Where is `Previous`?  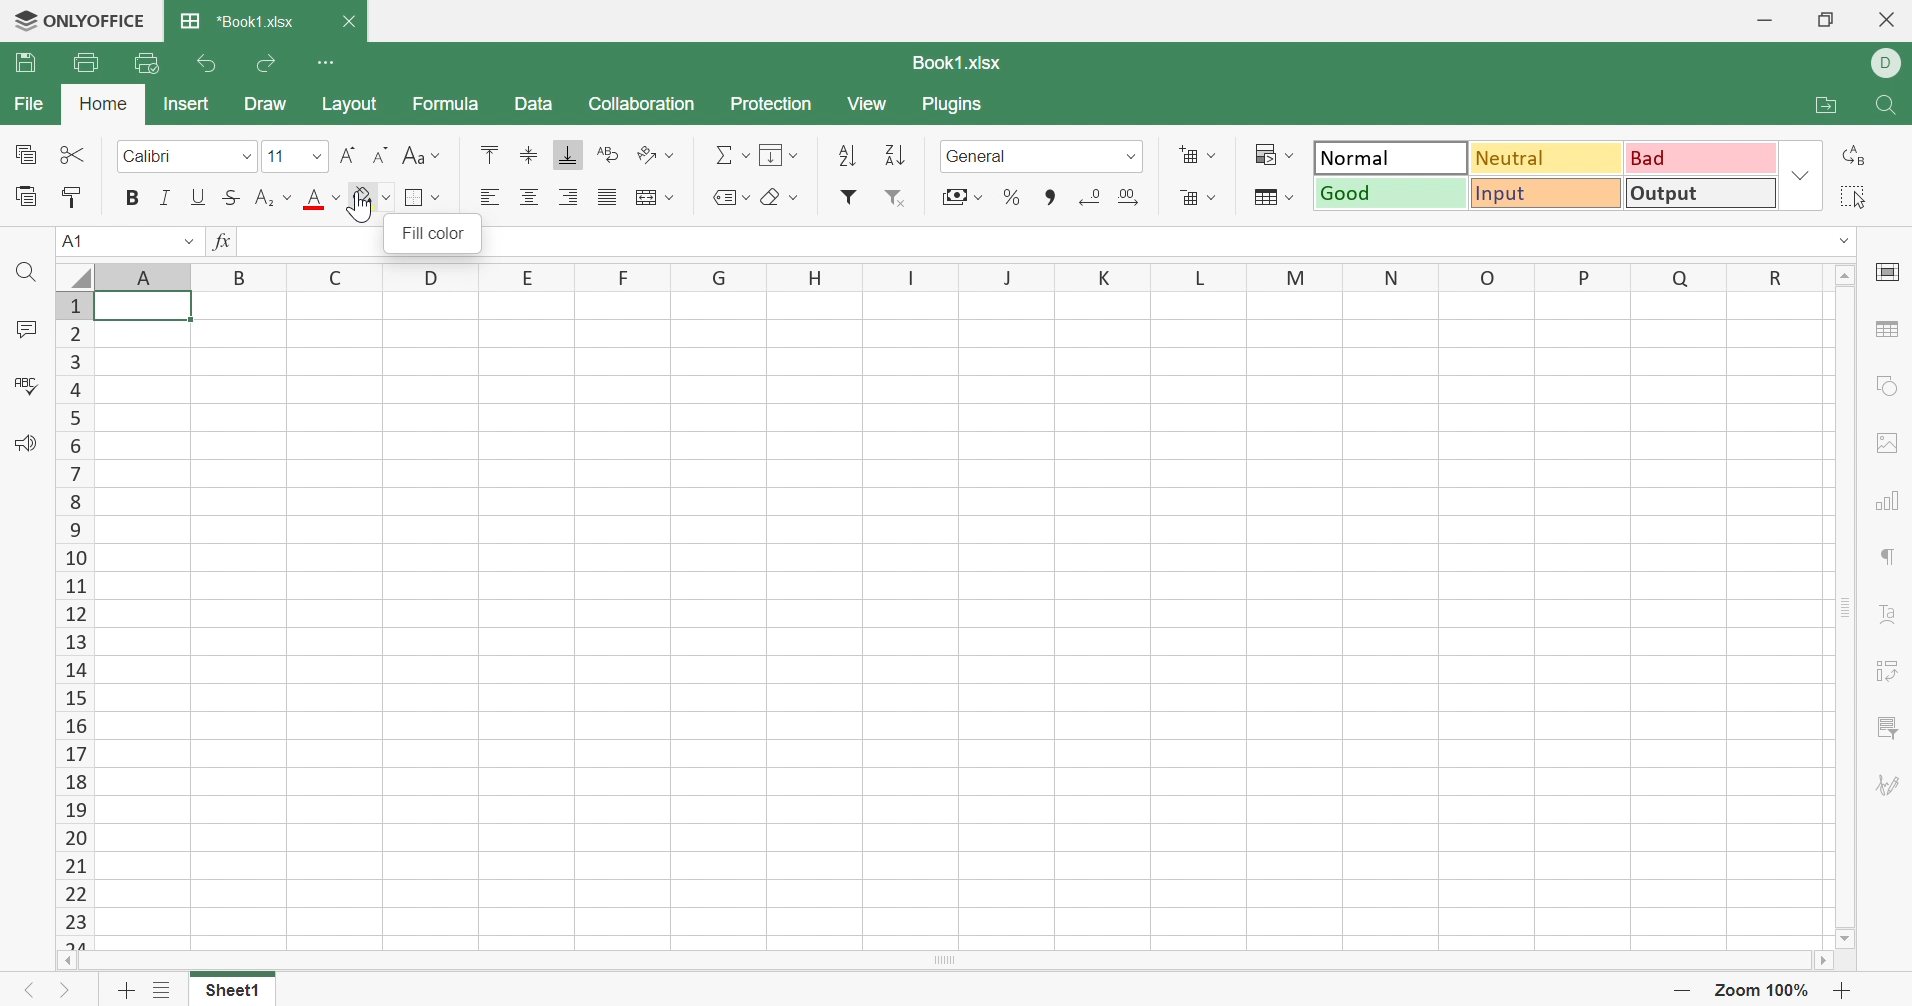
Previous is located at coordinates (34, 989).